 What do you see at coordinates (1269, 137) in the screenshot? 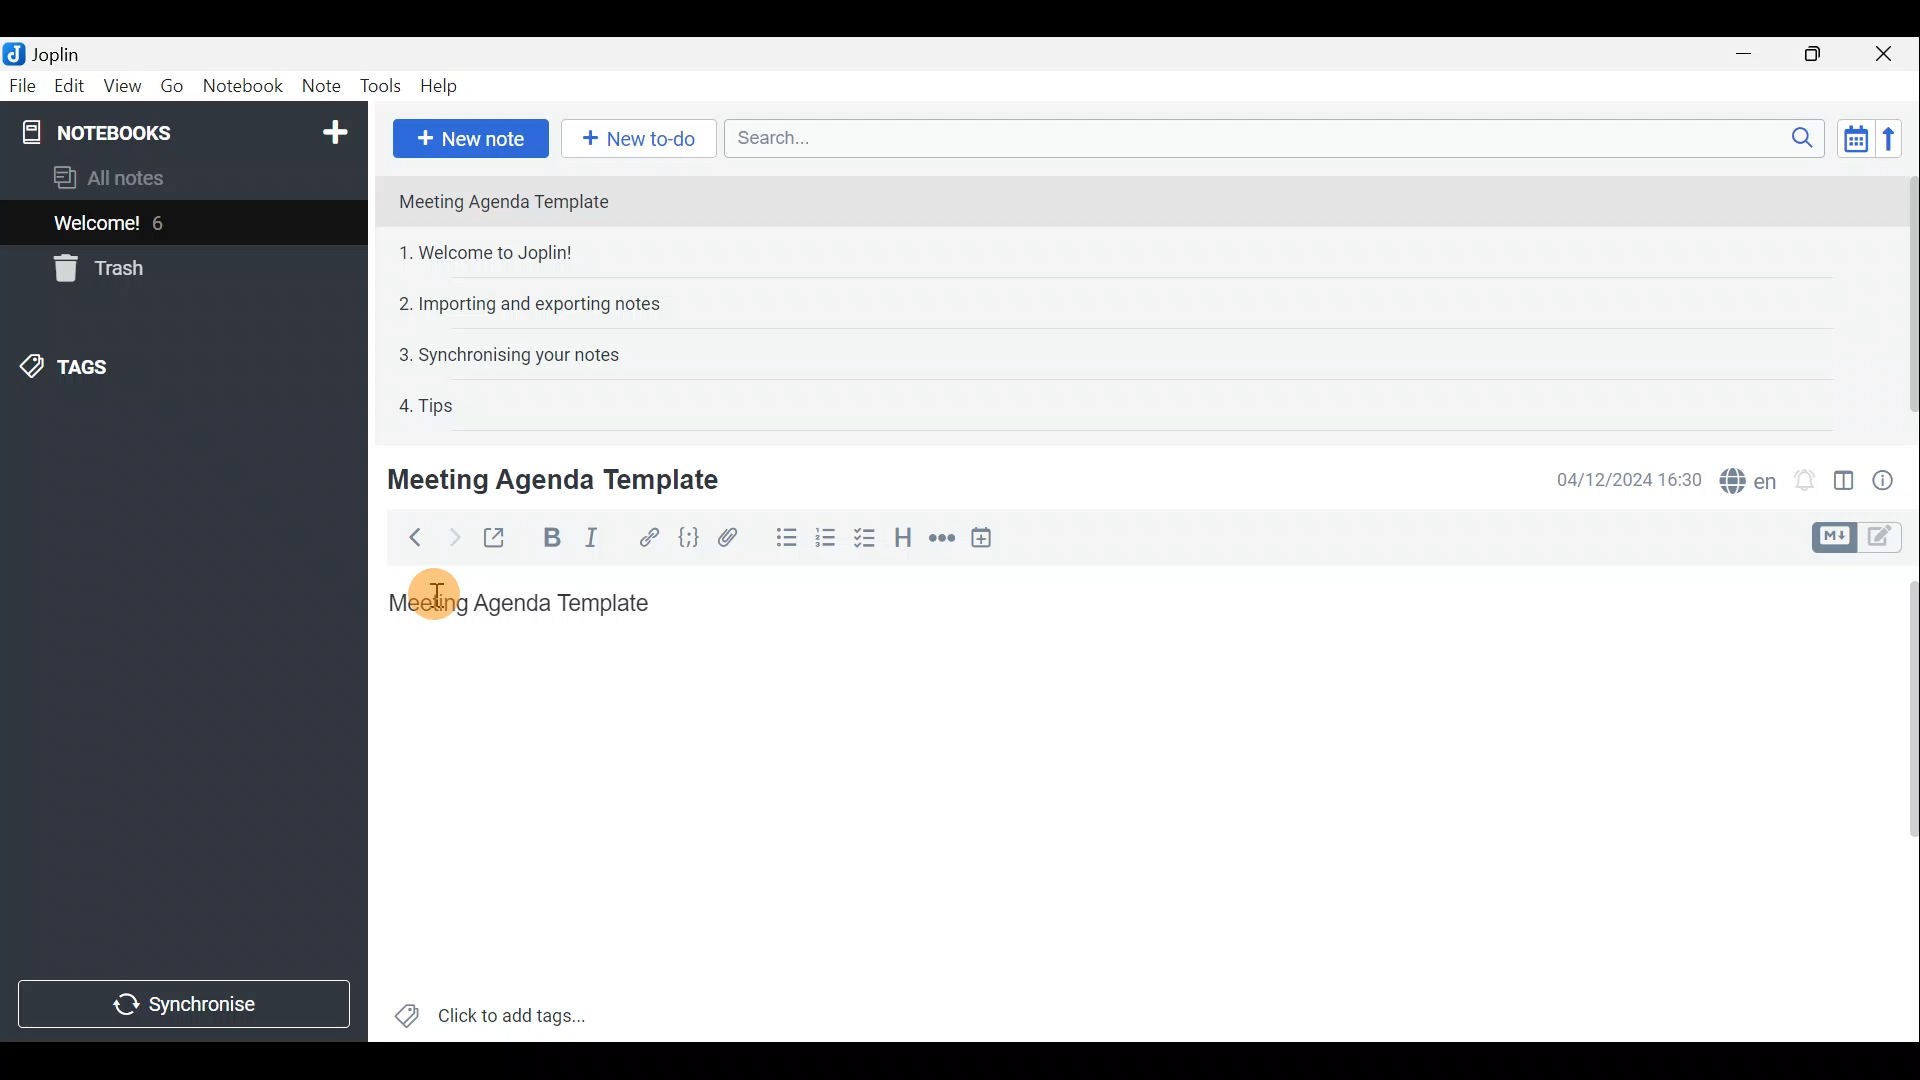
I see `Search bar` at bounding box center [1269, 137].